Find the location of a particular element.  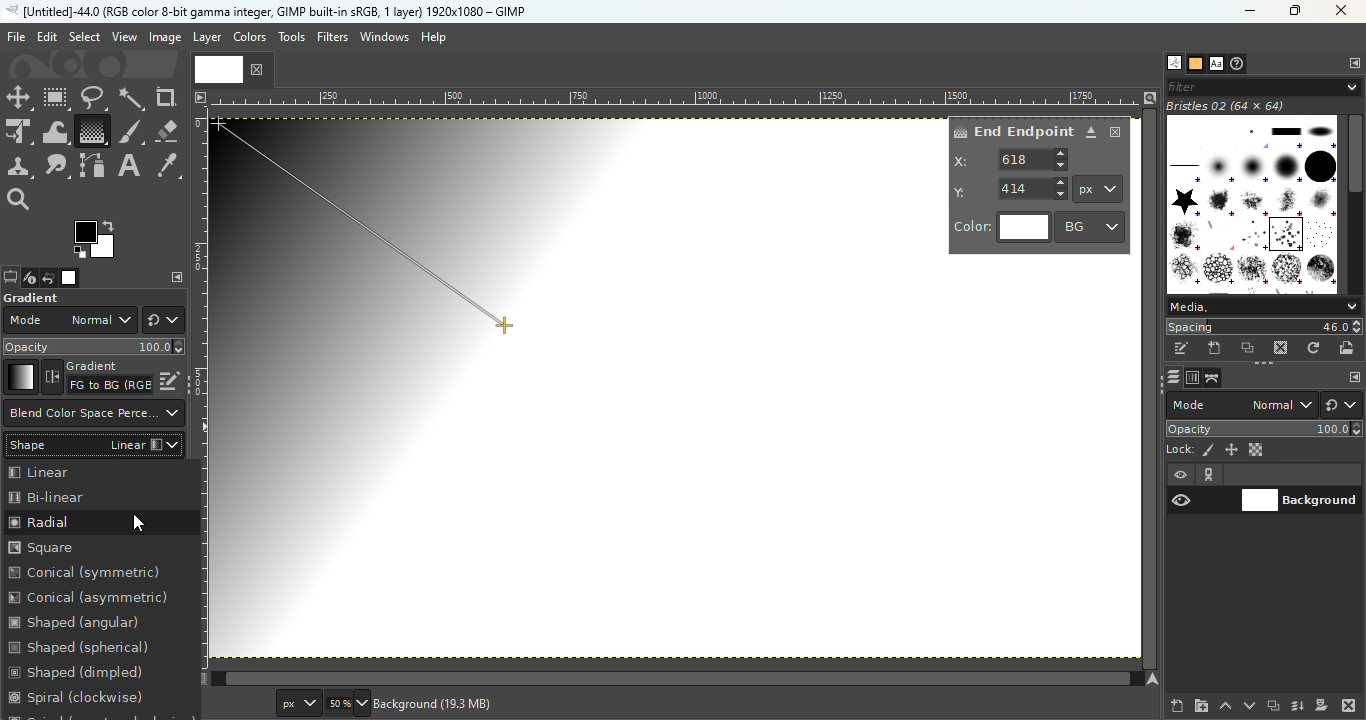

Opacity is located at coordinates (1266, 429).